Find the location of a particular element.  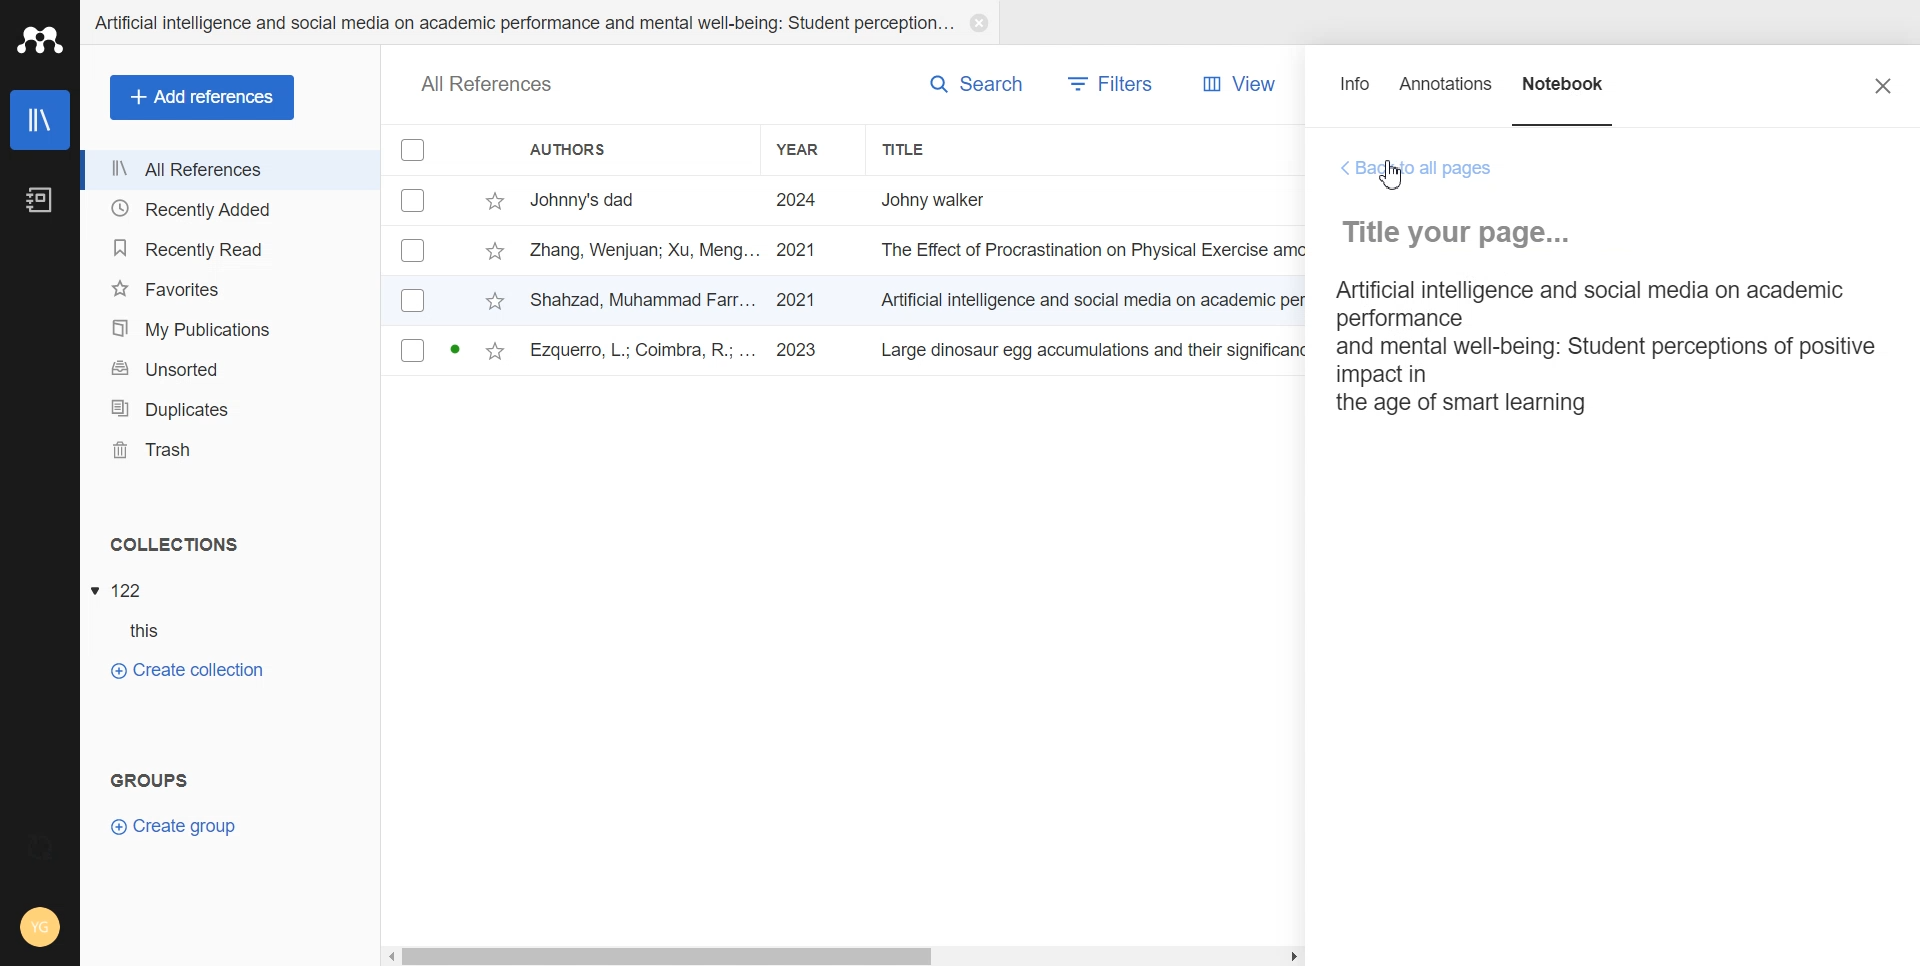

large dinosaur egg accumulations and their significance is located at coordinates (1098, 354).